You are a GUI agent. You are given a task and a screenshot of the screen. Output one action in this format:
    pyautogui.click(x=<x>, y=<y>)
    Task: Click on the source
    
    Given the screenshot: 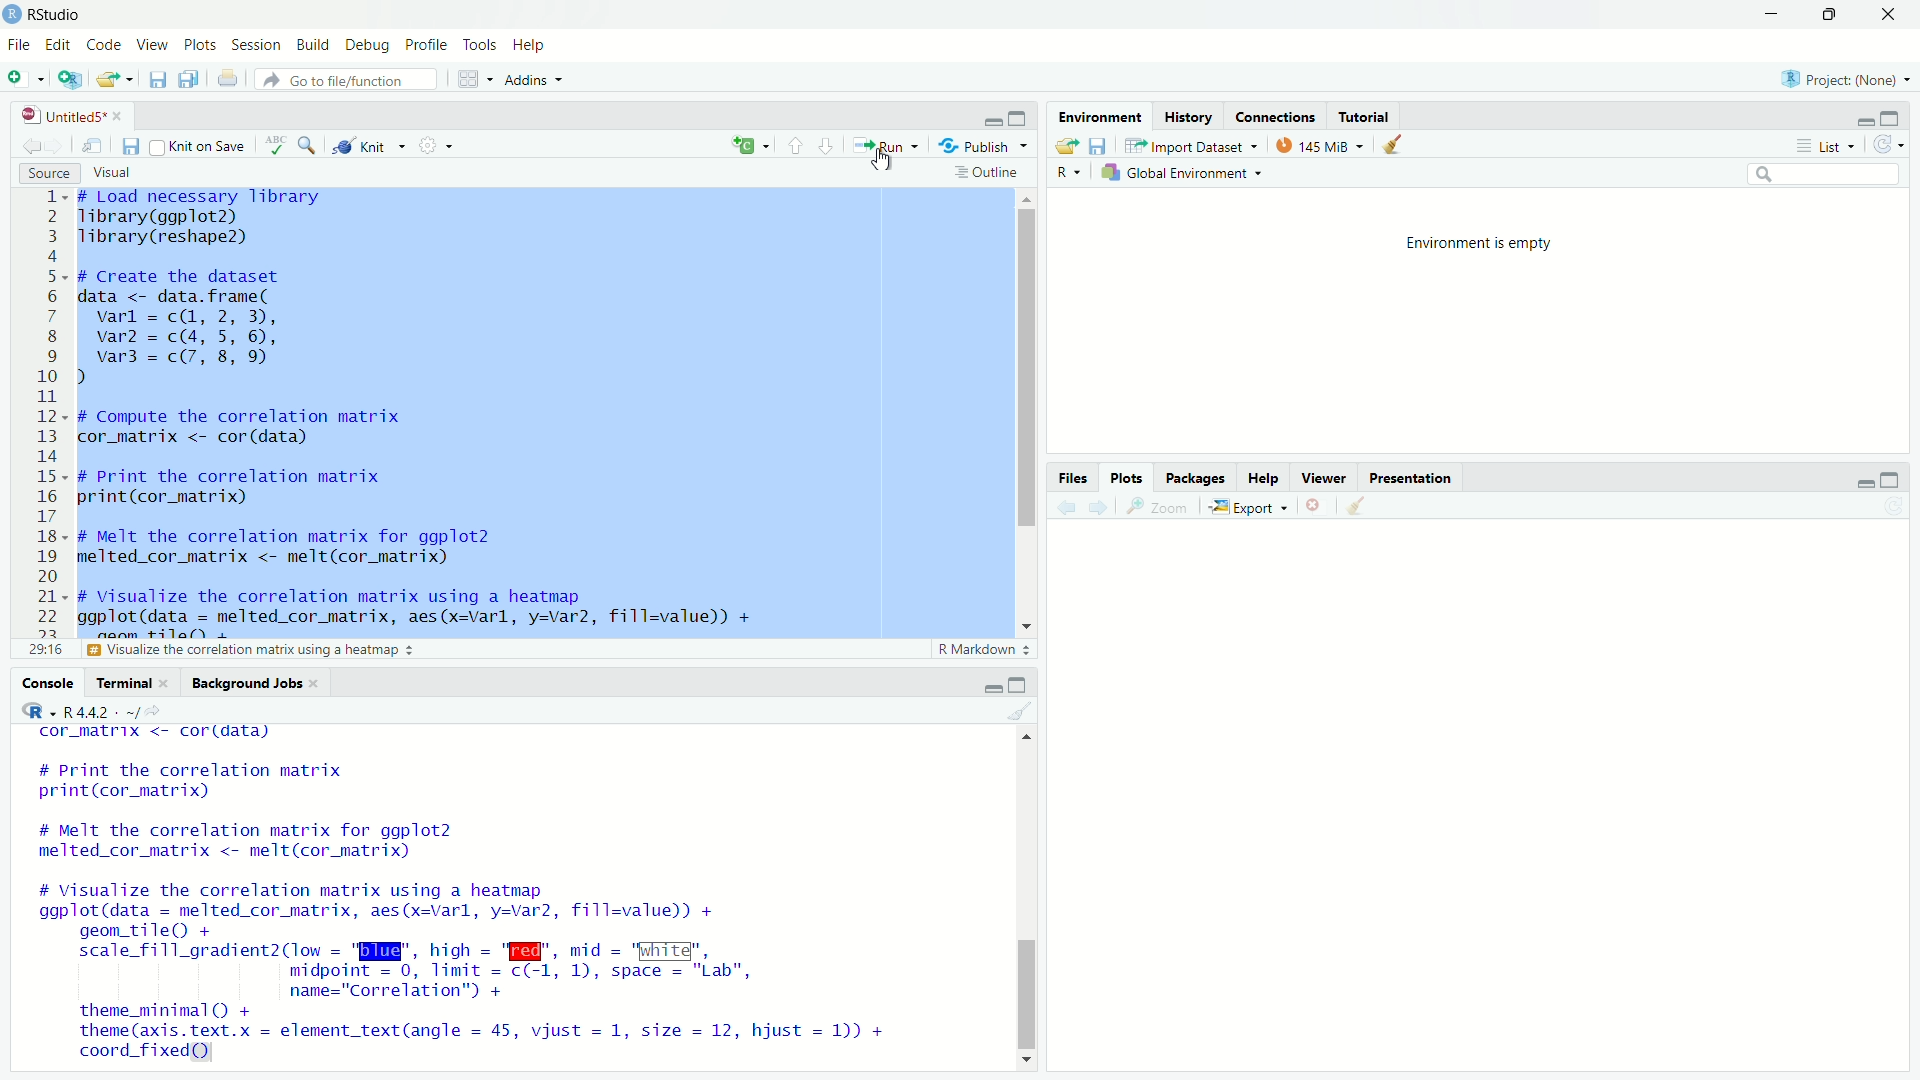 What is the action you would take?
    pyautogui.click(x=49, y=173)
    